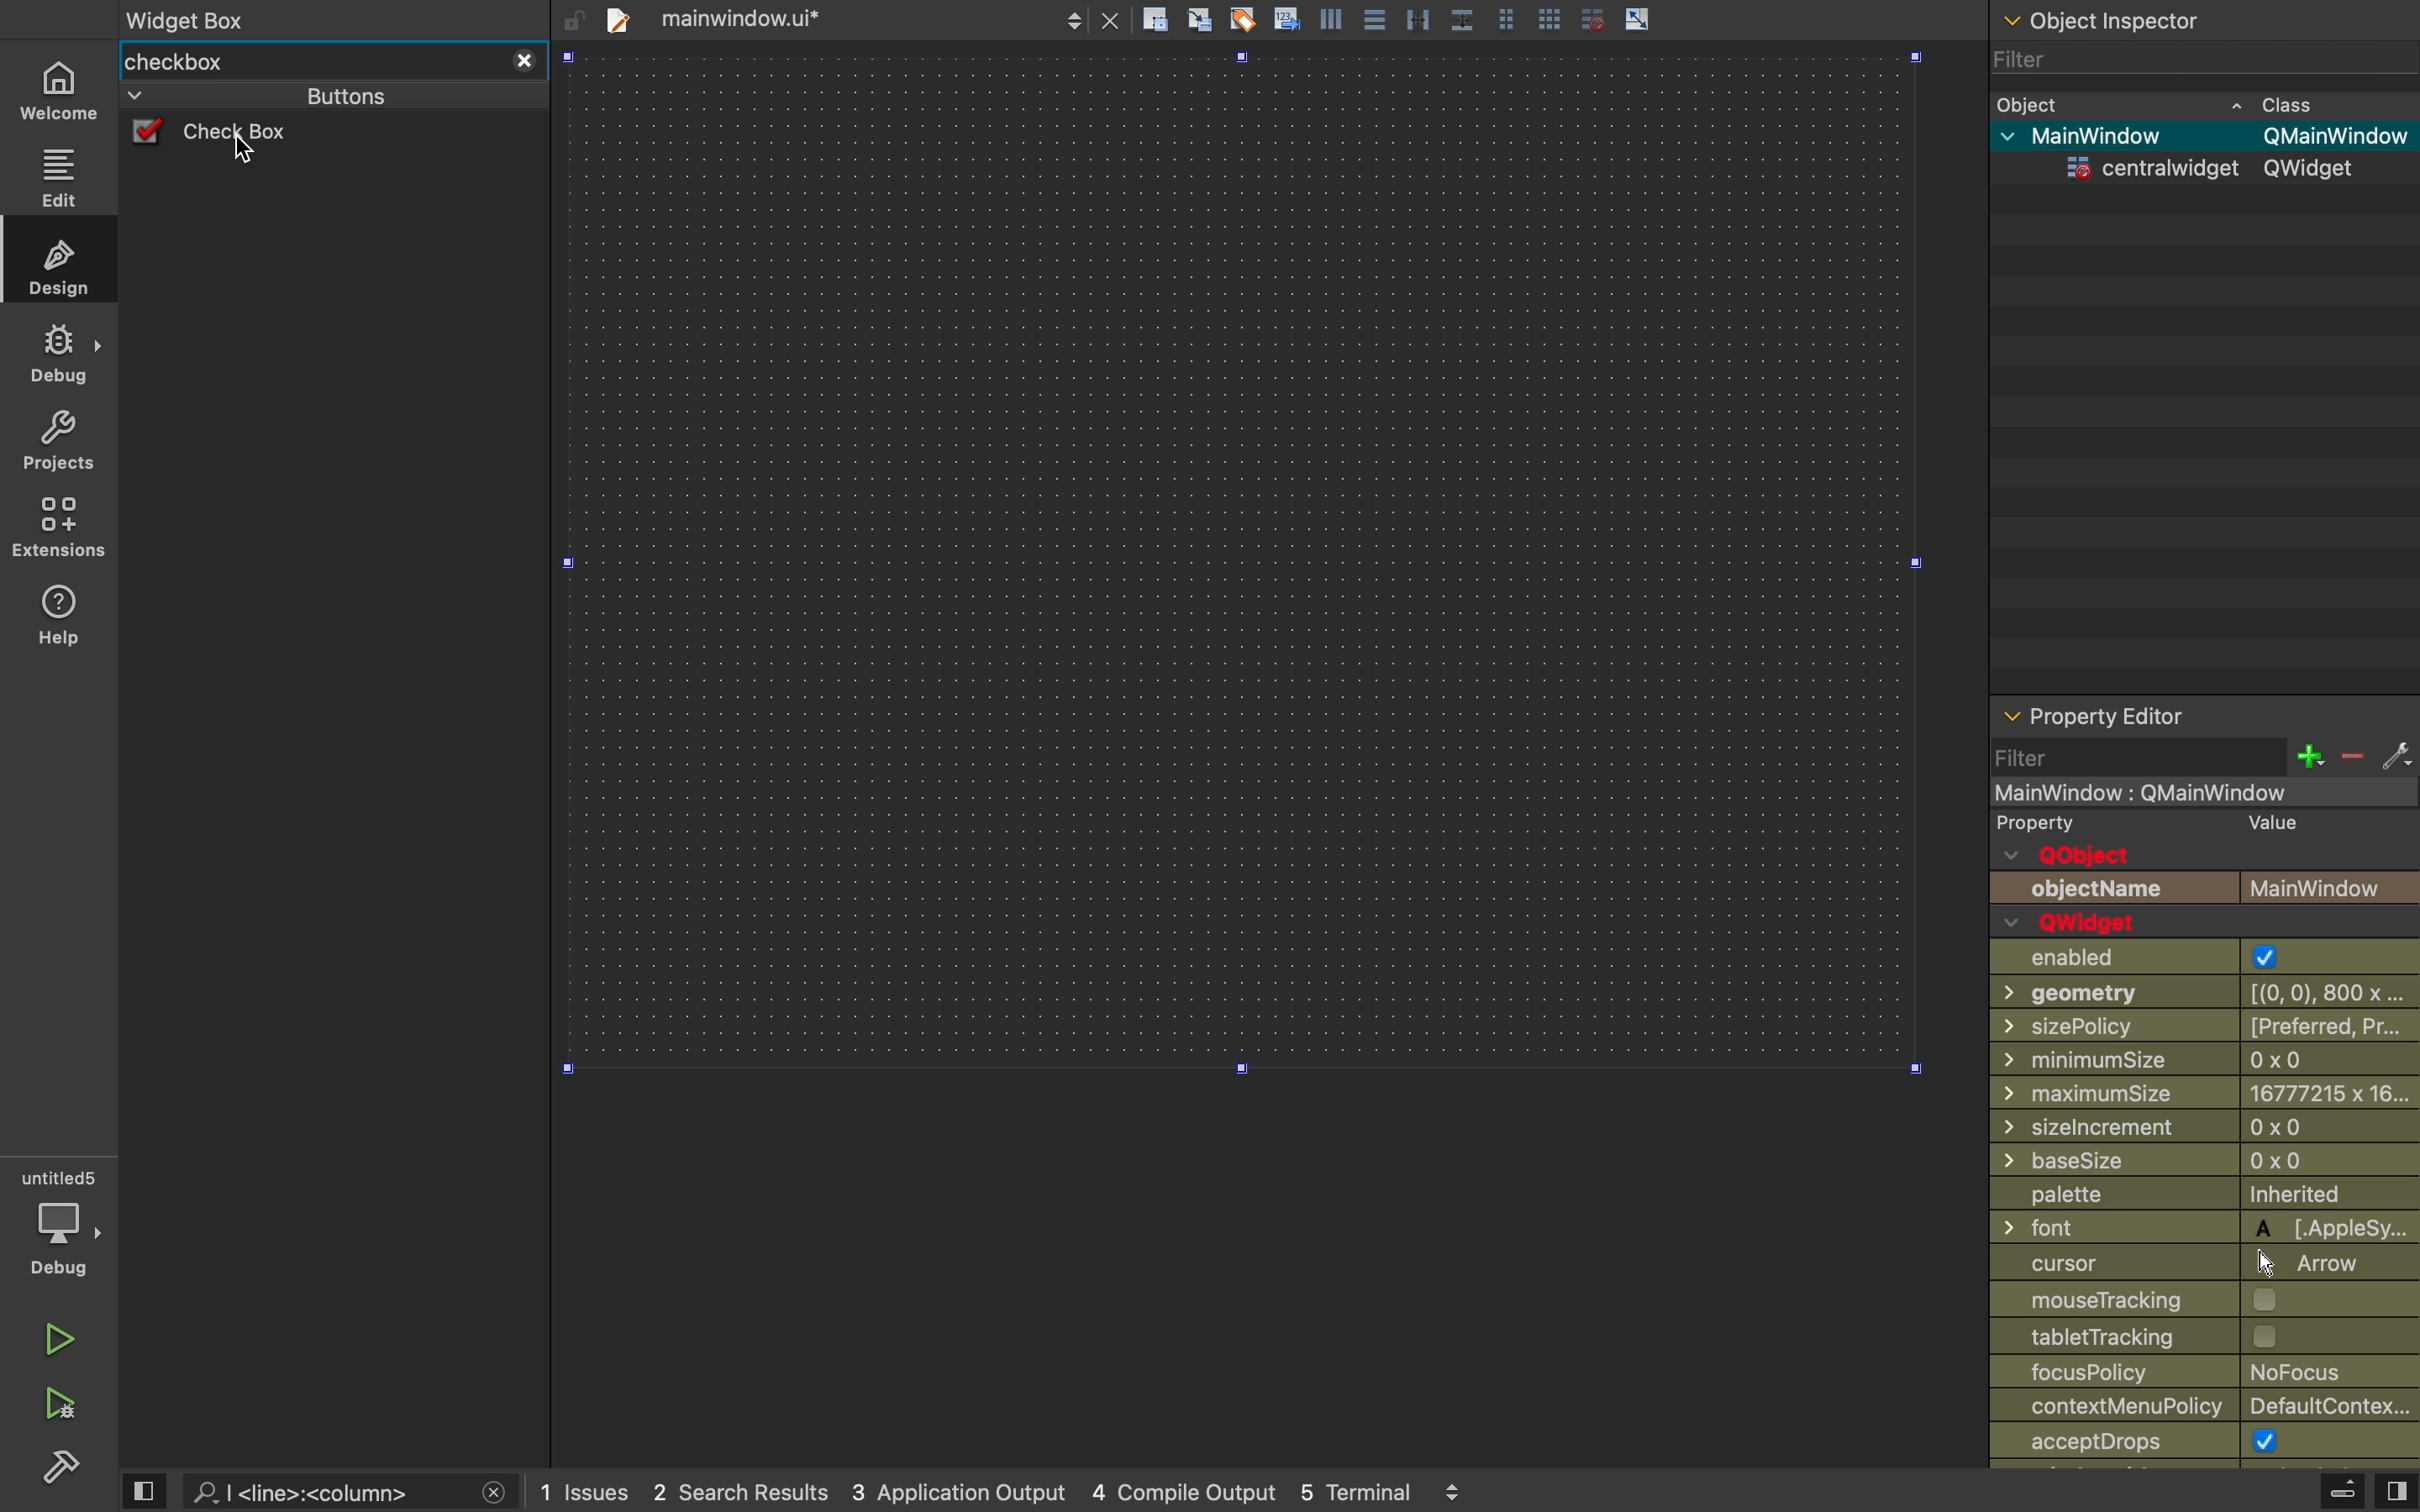 Image resolution: width=2420 pixels, height=1512 pixels. What do you see at coordinates (2038, 826) in the screenshot?
I see `property` at bounding box center [2038, 826].